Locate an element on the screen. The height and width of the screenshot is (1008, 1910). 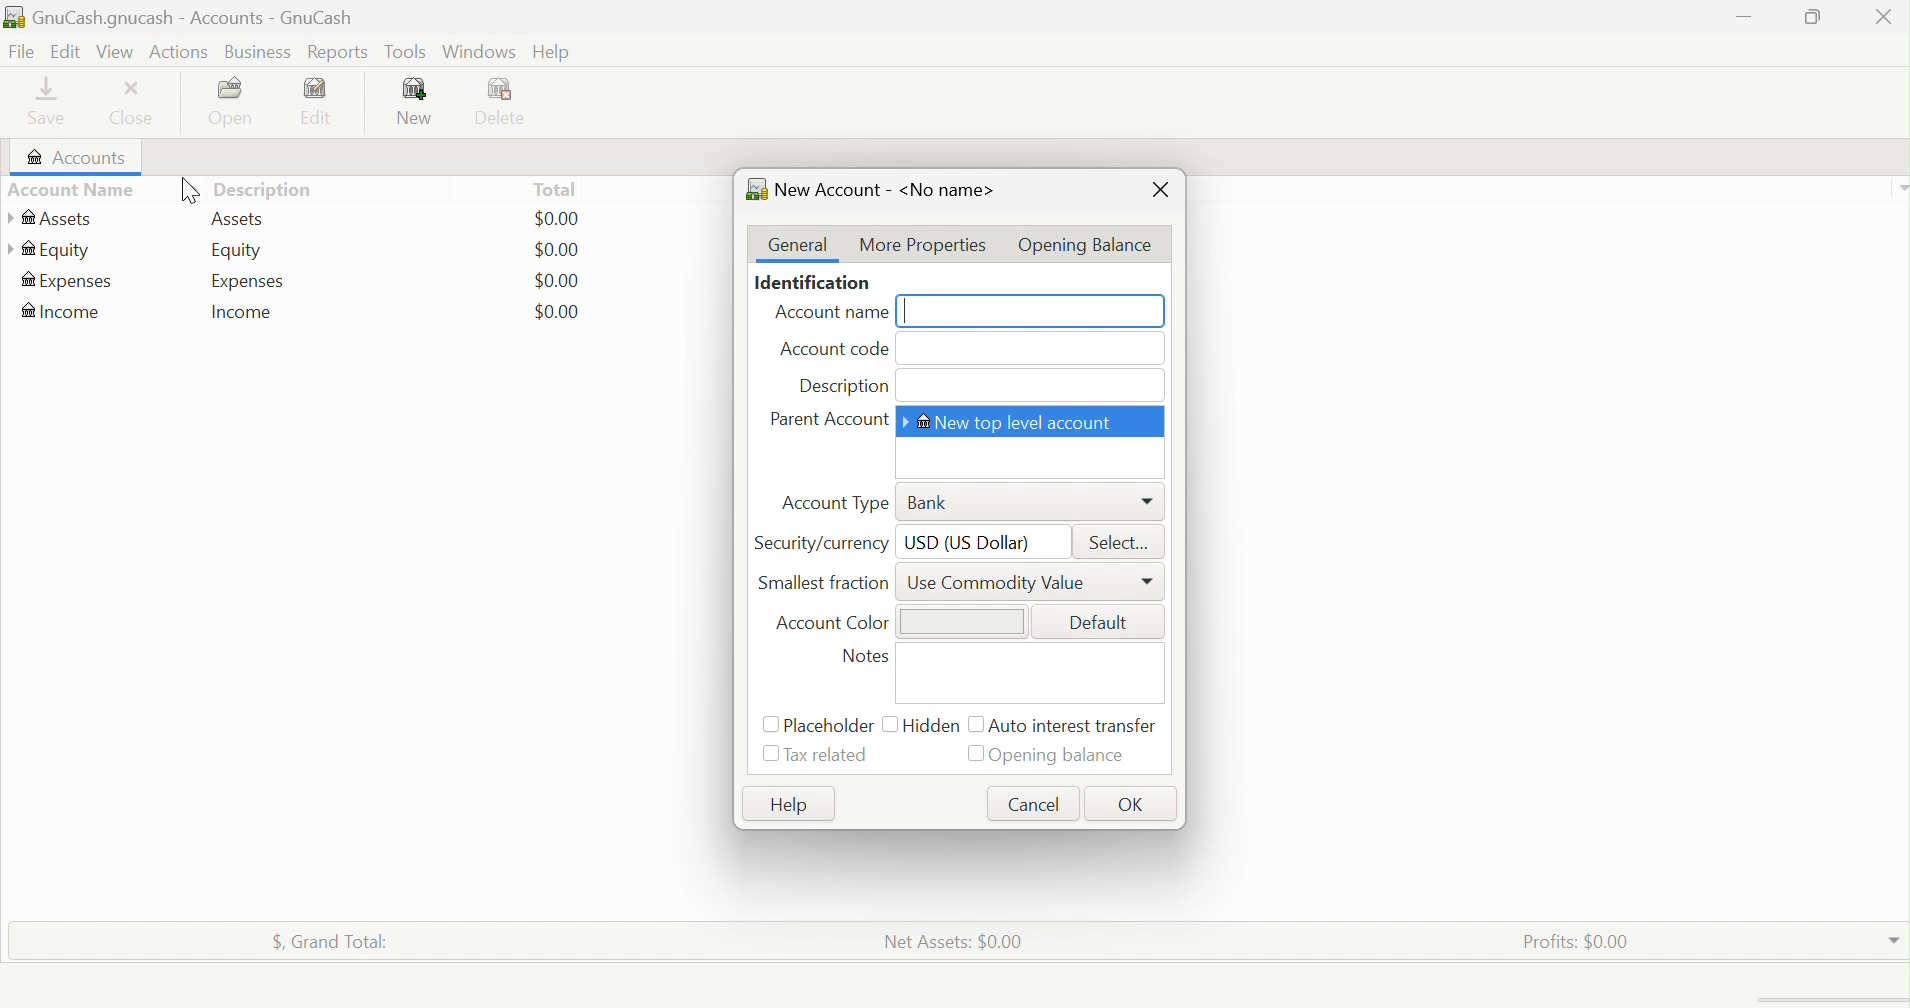
Expenses is located at coordinates (68, 283).